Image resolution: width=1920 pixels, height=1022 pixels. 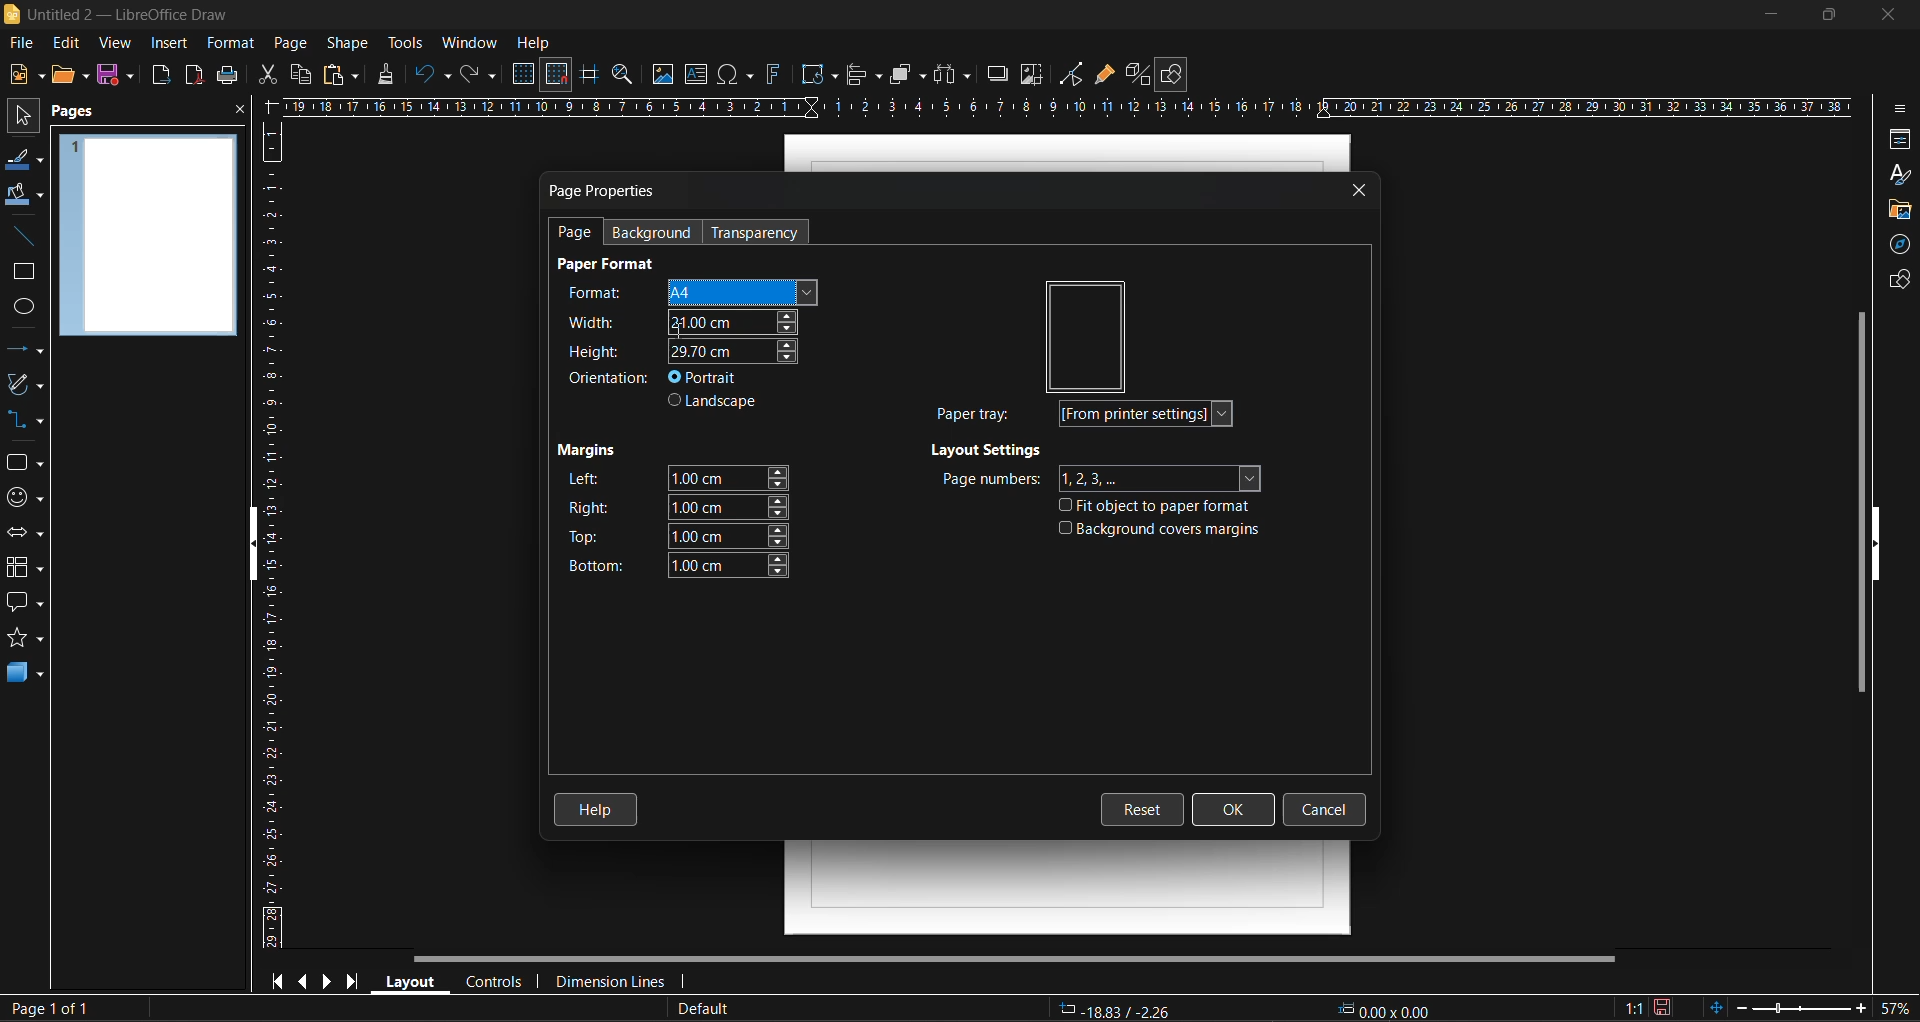 What do you see at coordinates (697, 75) in the screenshot?
I see `textbox` at bounding box center [697, 75].